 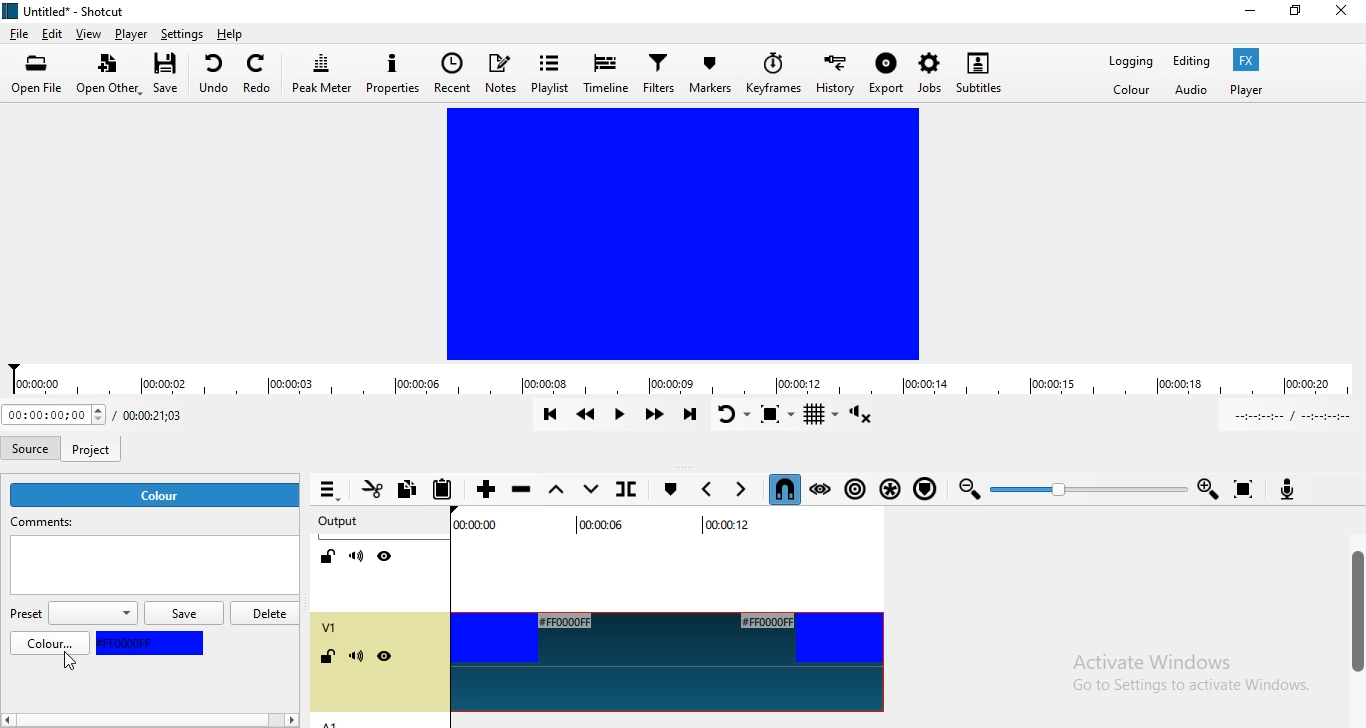 I want to click on lock, so click(x=331, y=658).